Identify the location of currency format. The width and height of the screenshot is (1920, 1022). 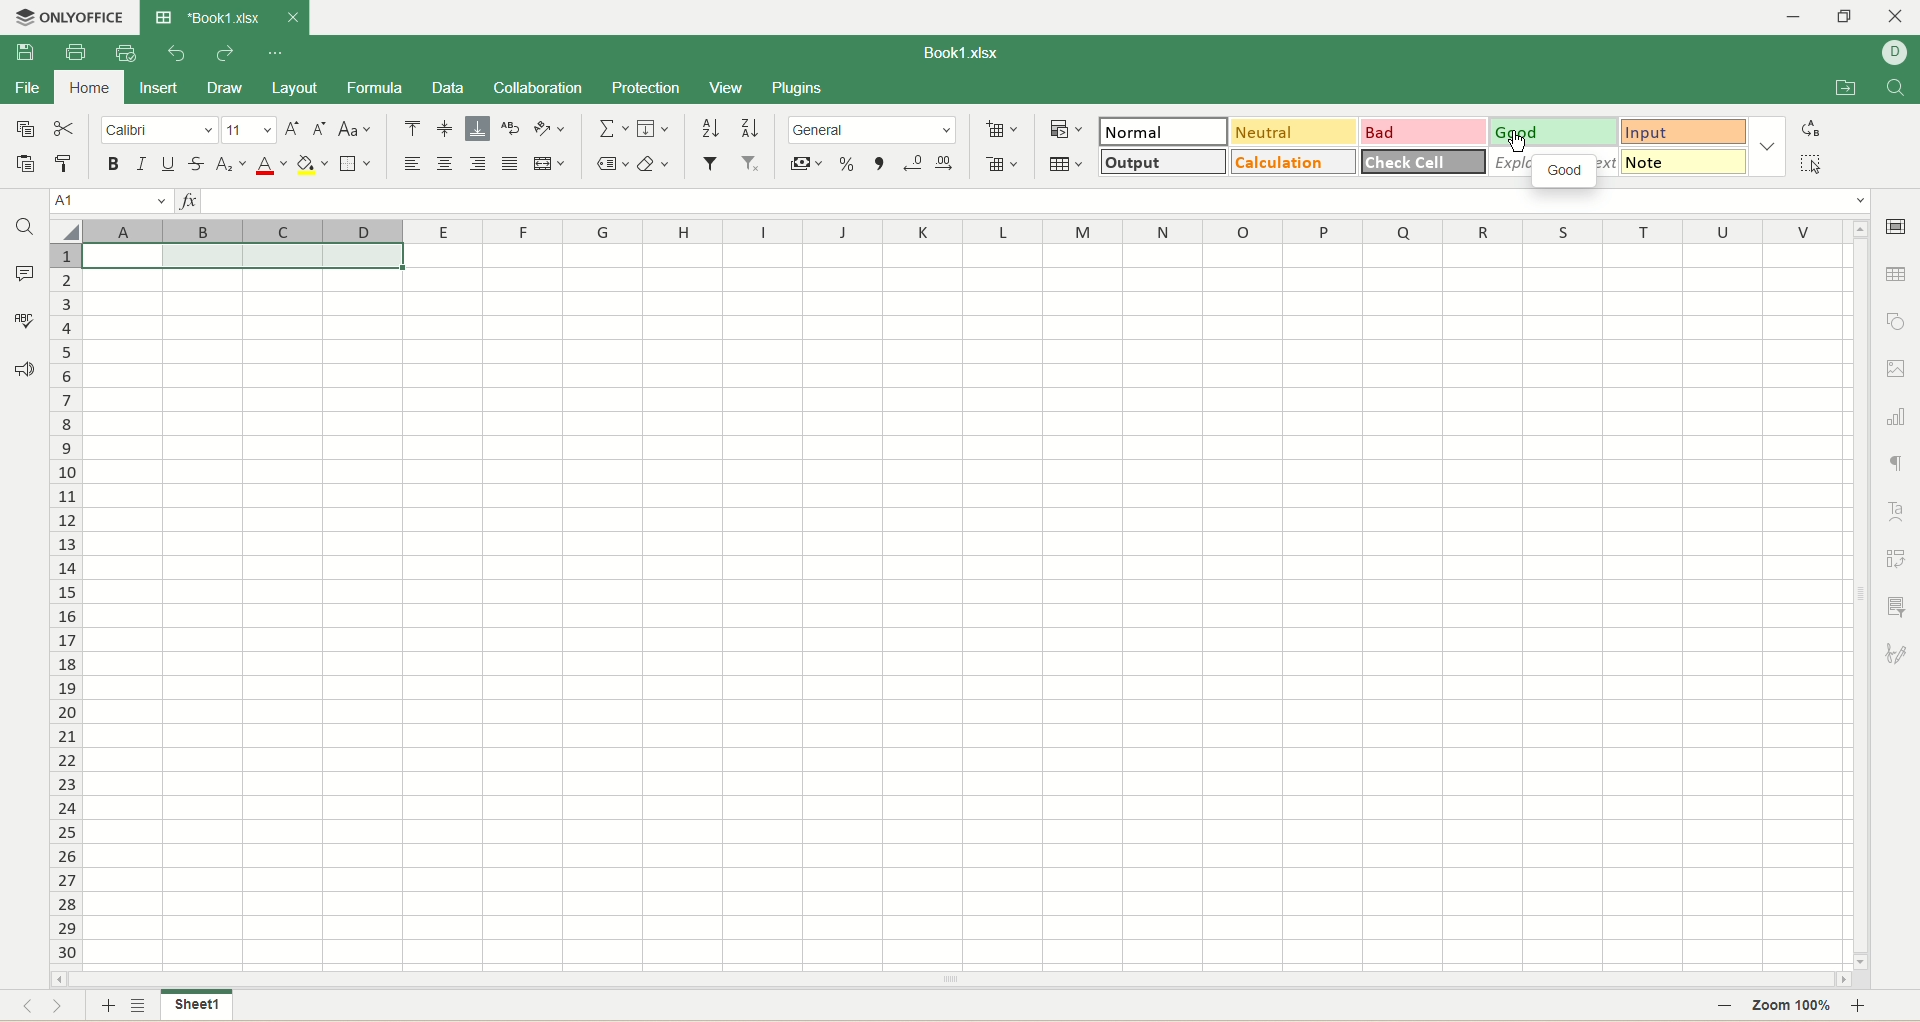
(807, 161).